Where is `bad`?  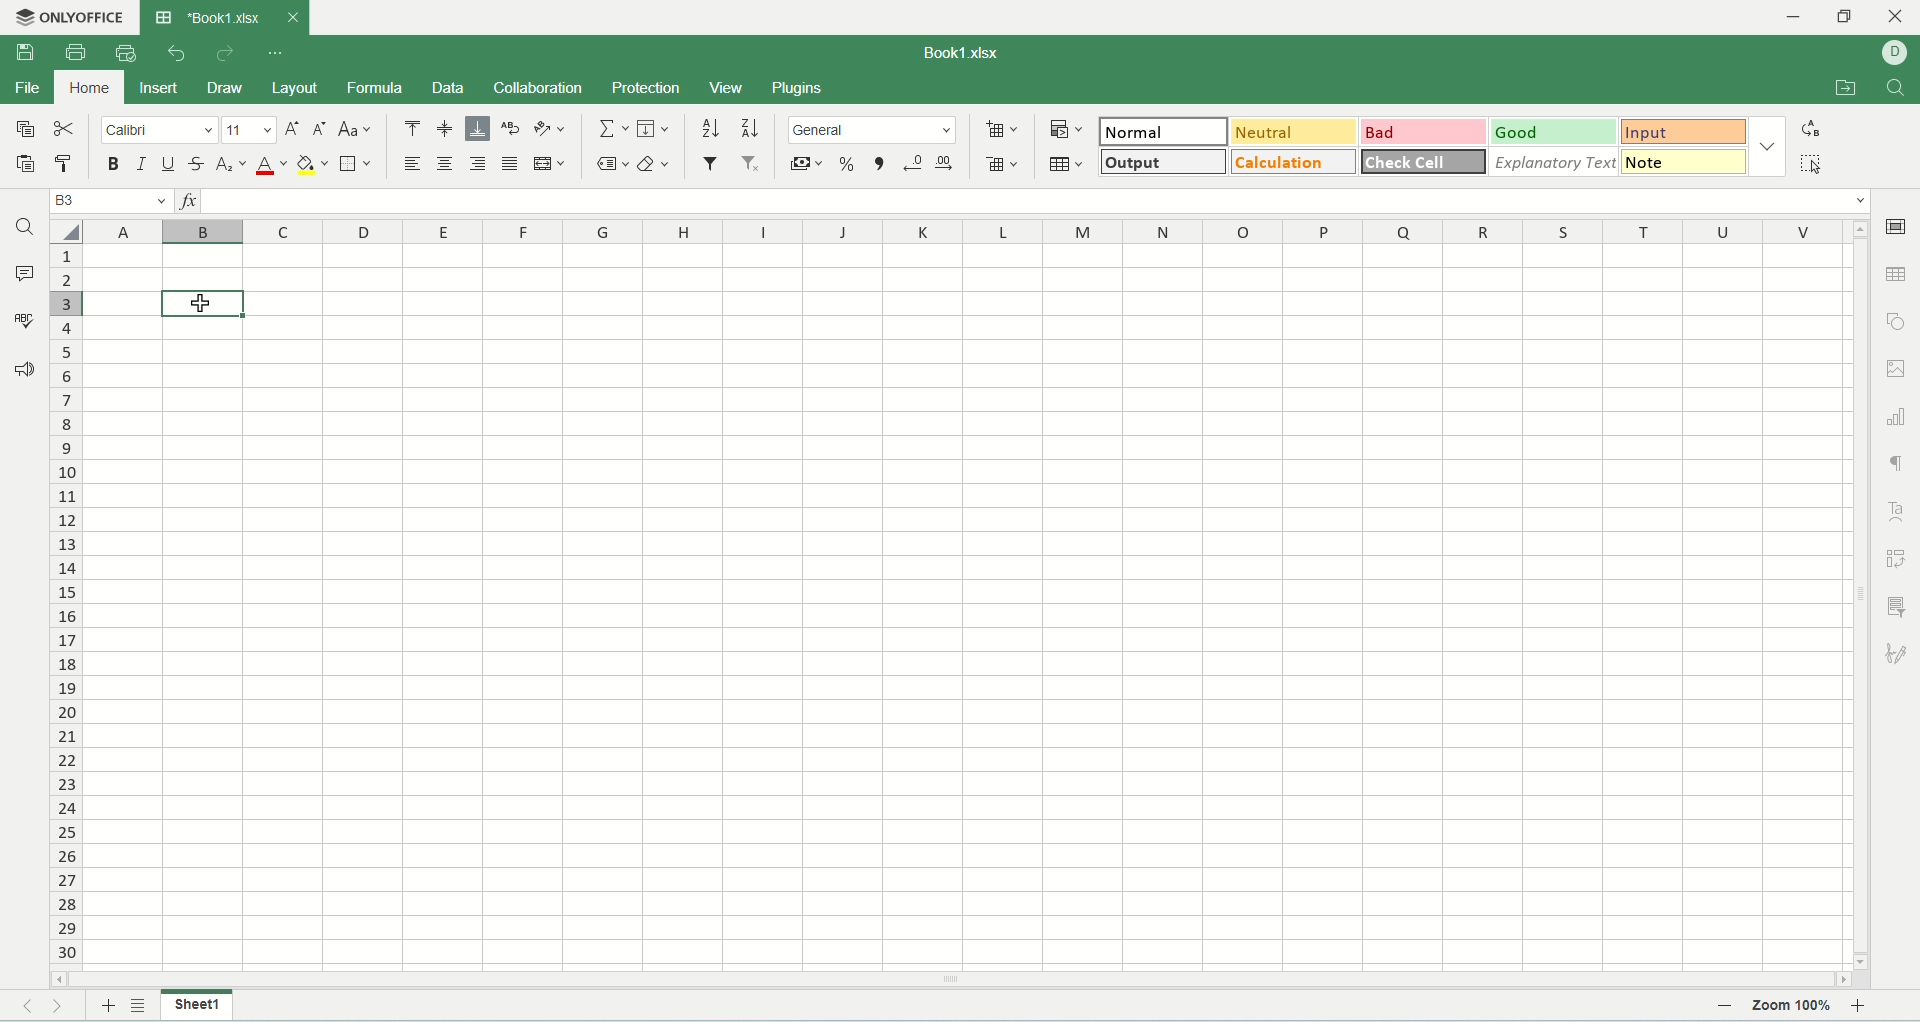 bad is located at coordinates (1427, 131).